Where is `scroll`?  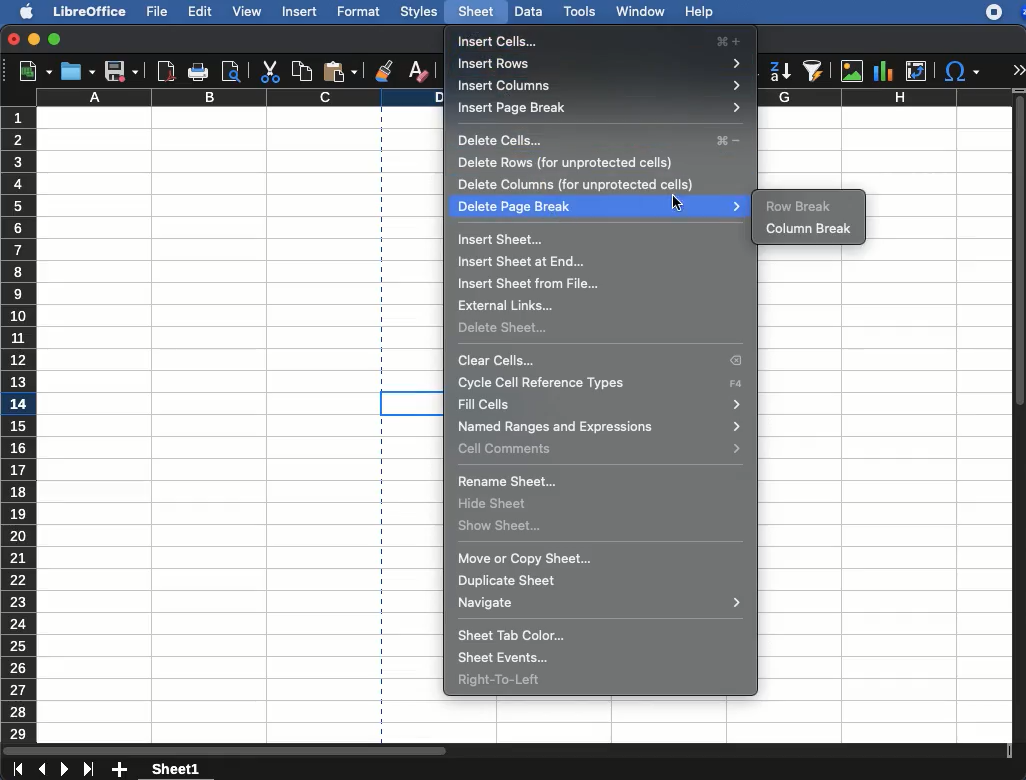 scroll is located at coordinates (1020, 418).